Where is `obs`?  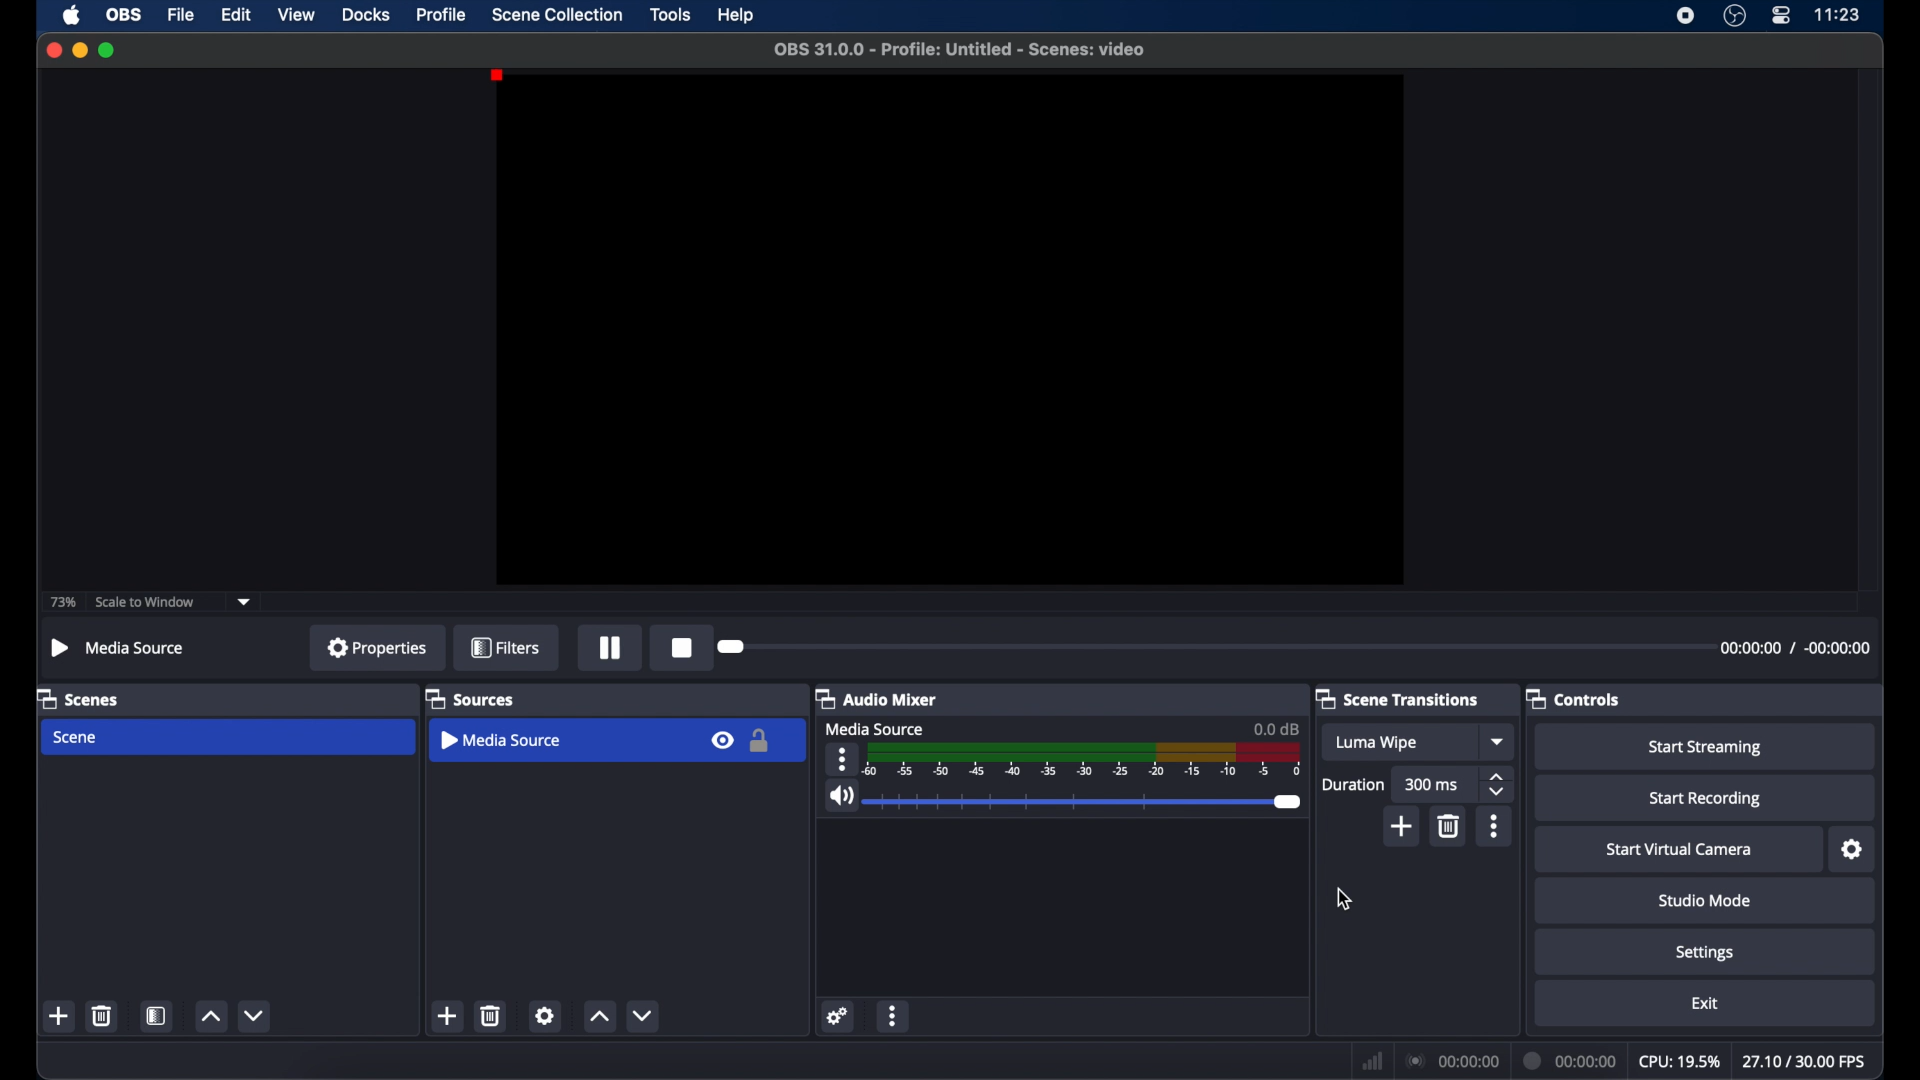
obs is located at coordinates (126, 14).